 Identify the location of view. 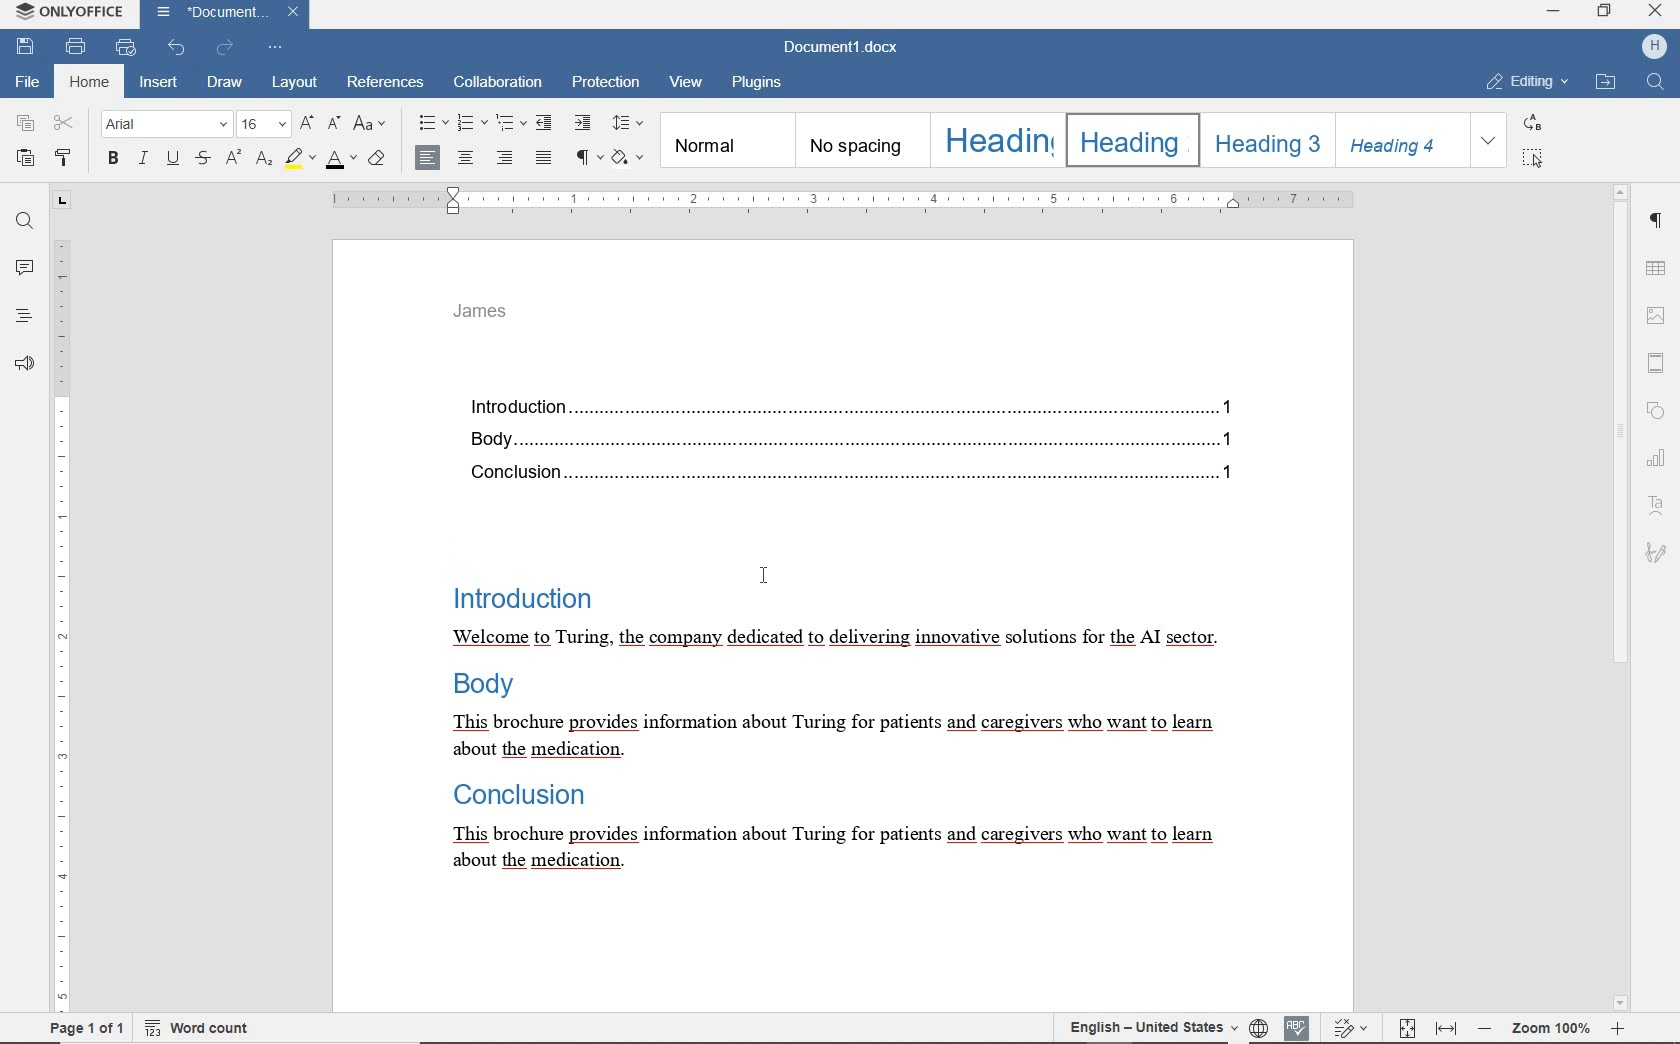
(689, 85).